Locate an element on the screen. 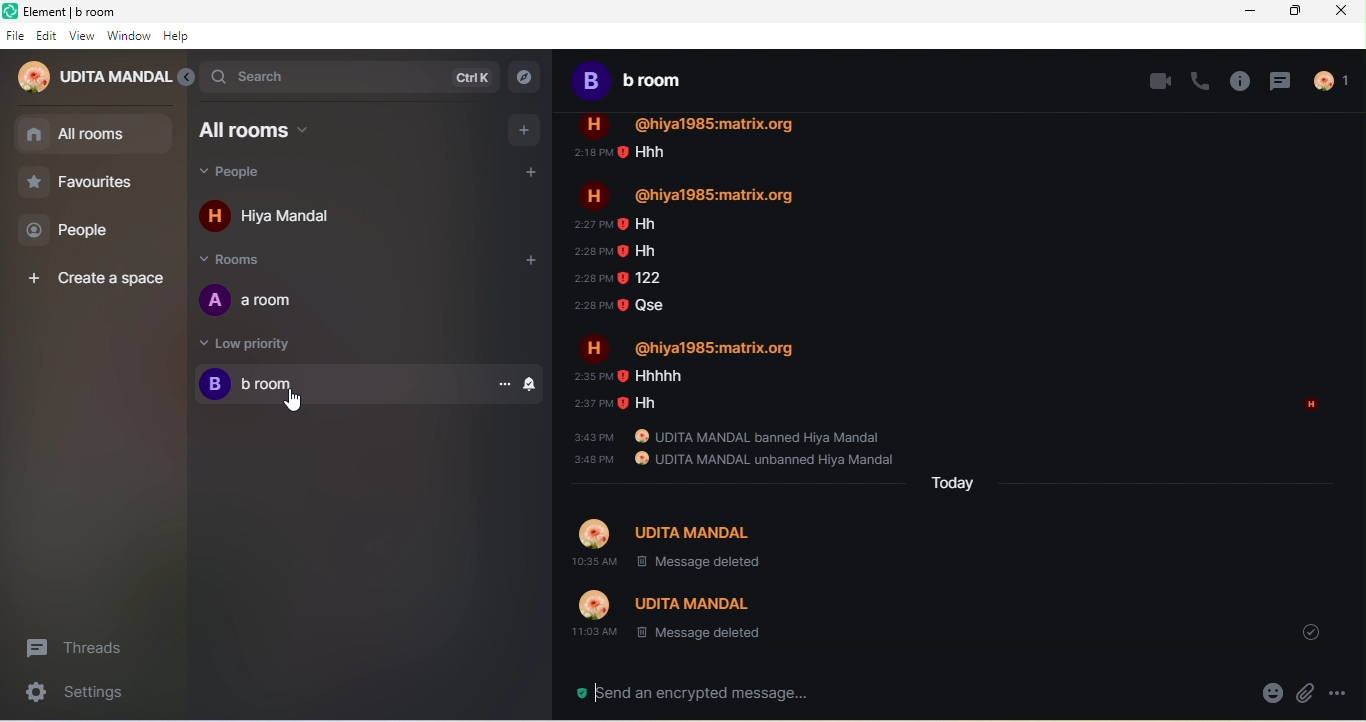 This screenshot has width=1366, height=722. add is located at coordinates (524, 129).